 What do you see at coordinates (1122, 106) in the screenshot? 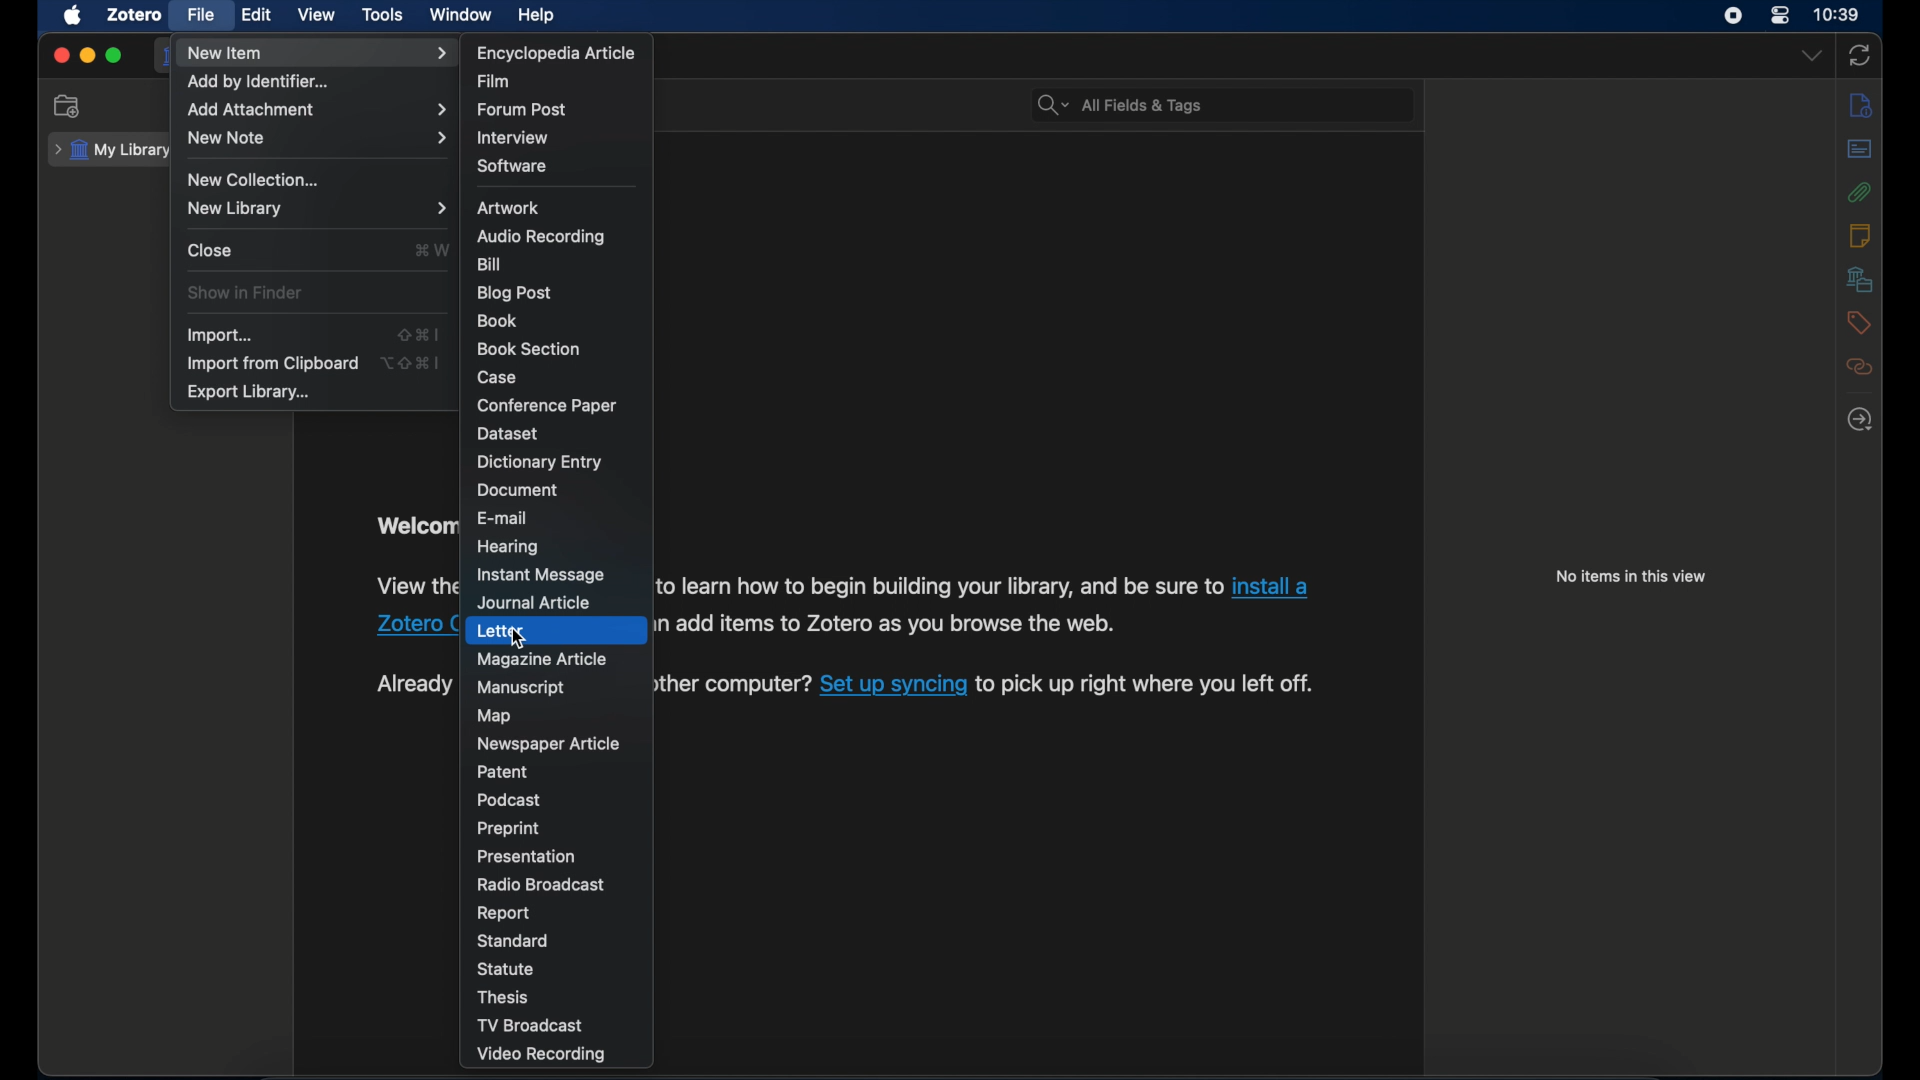
I see `search bar` at bounding box center [1122, 106].